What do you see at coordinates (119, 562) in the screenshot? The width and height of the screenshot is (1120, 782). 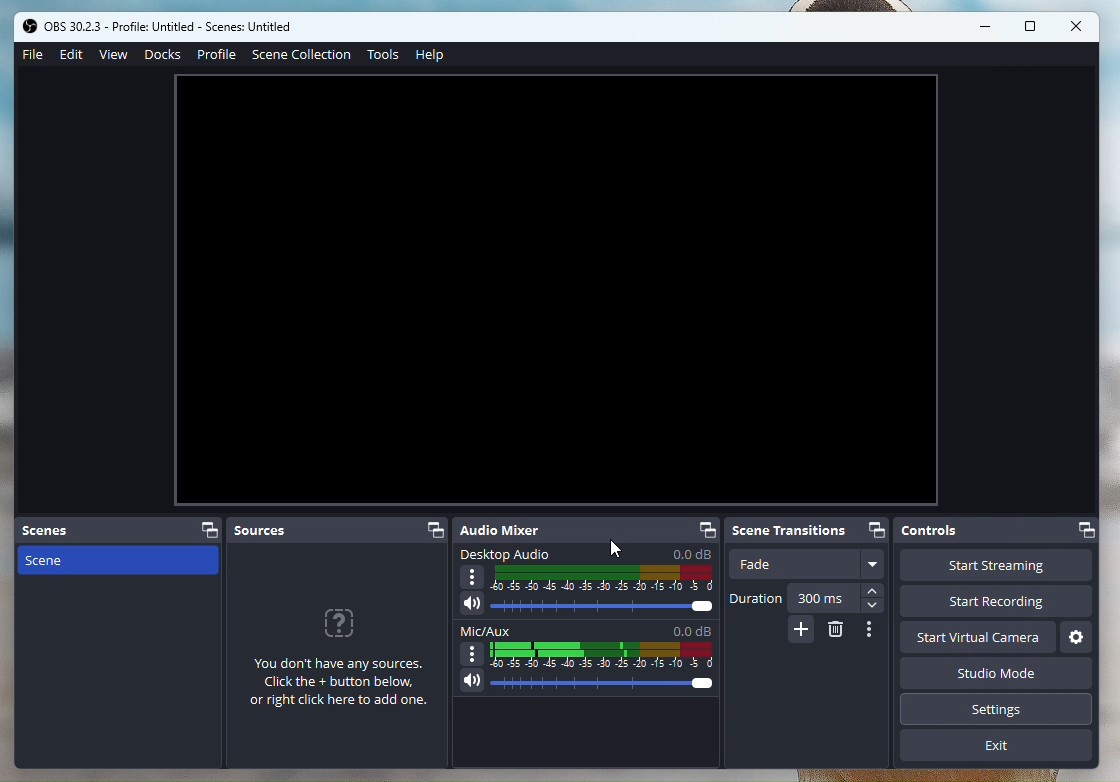 I see `Scene` at bounding box center [119, 562].